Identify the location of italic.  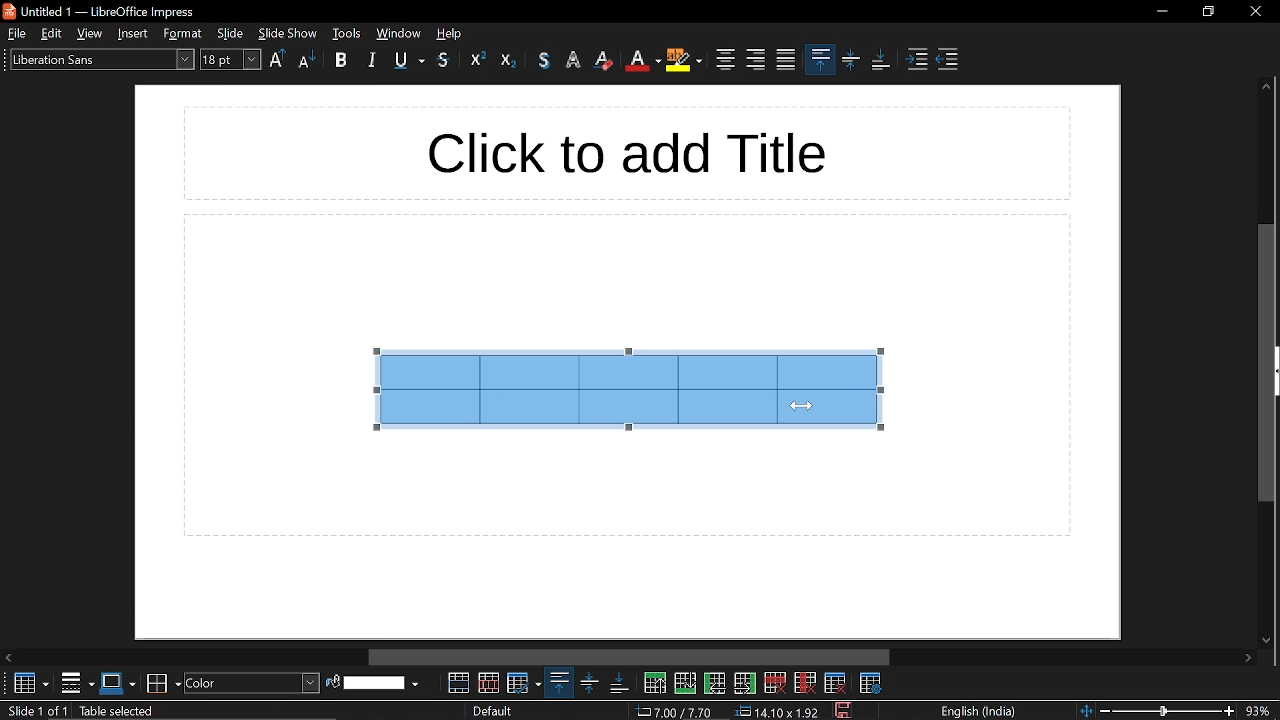
(372, 58).